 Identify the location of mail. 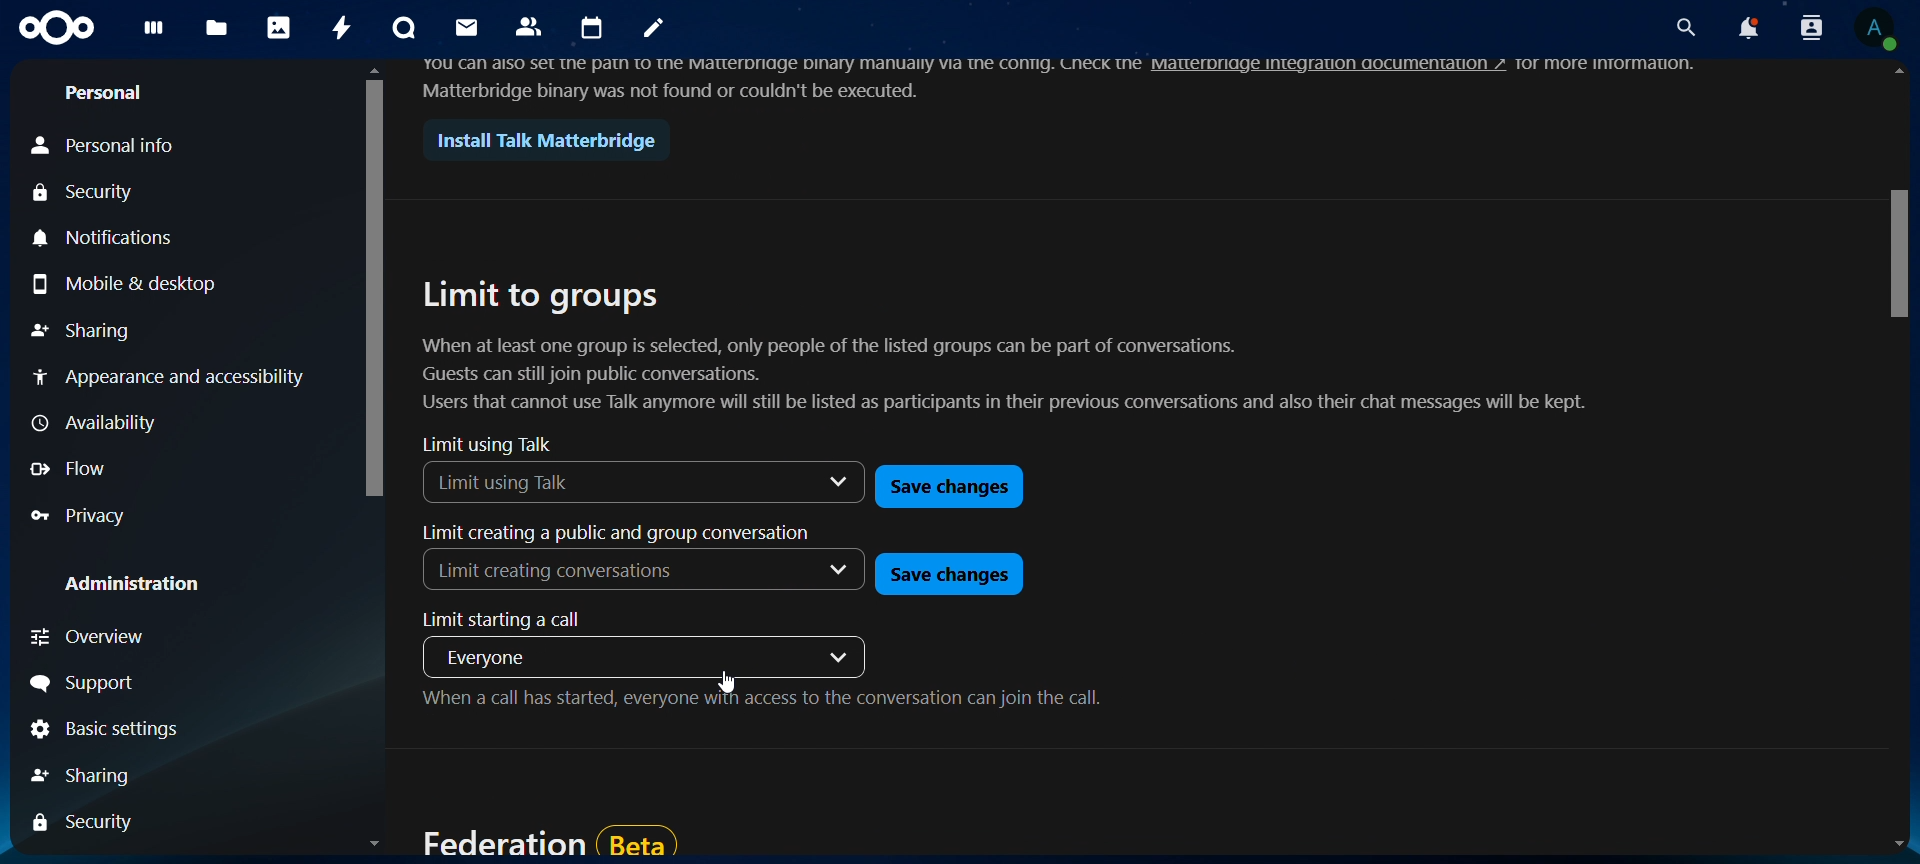
(468, 30).